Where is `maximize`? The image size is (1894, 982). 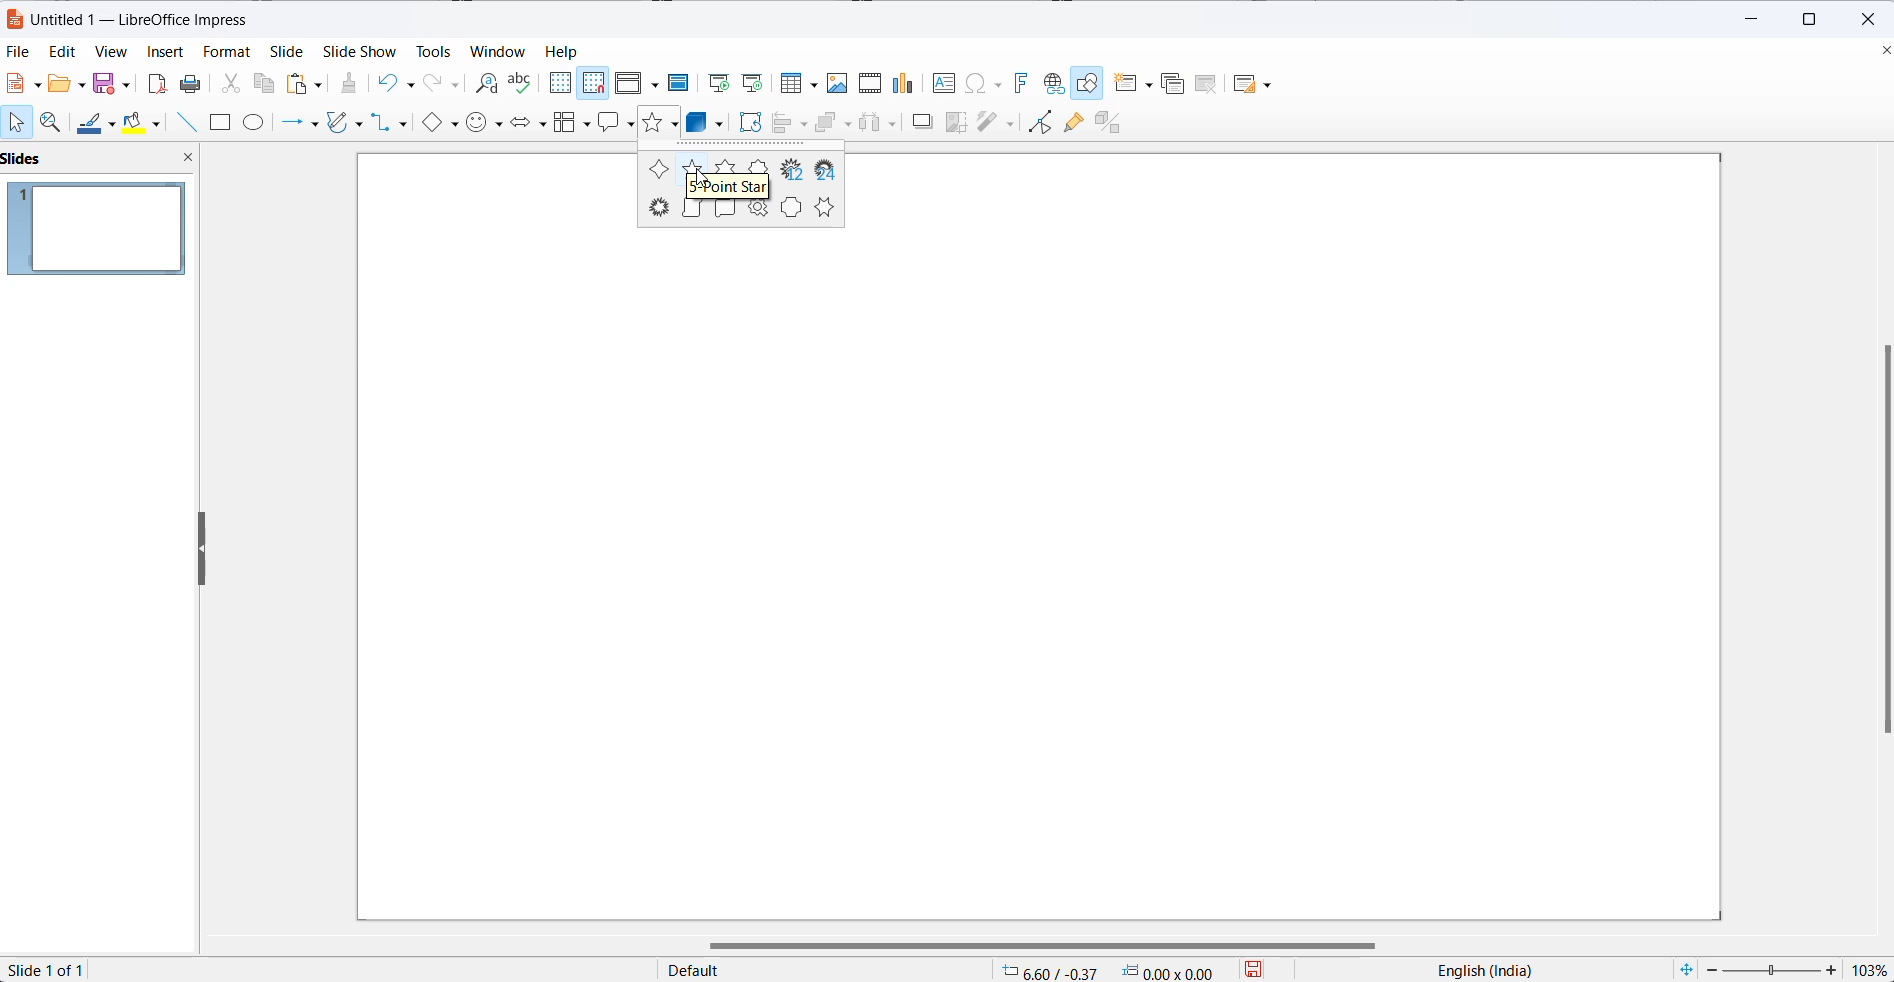 maximize is located at coordinates (1813, 20).